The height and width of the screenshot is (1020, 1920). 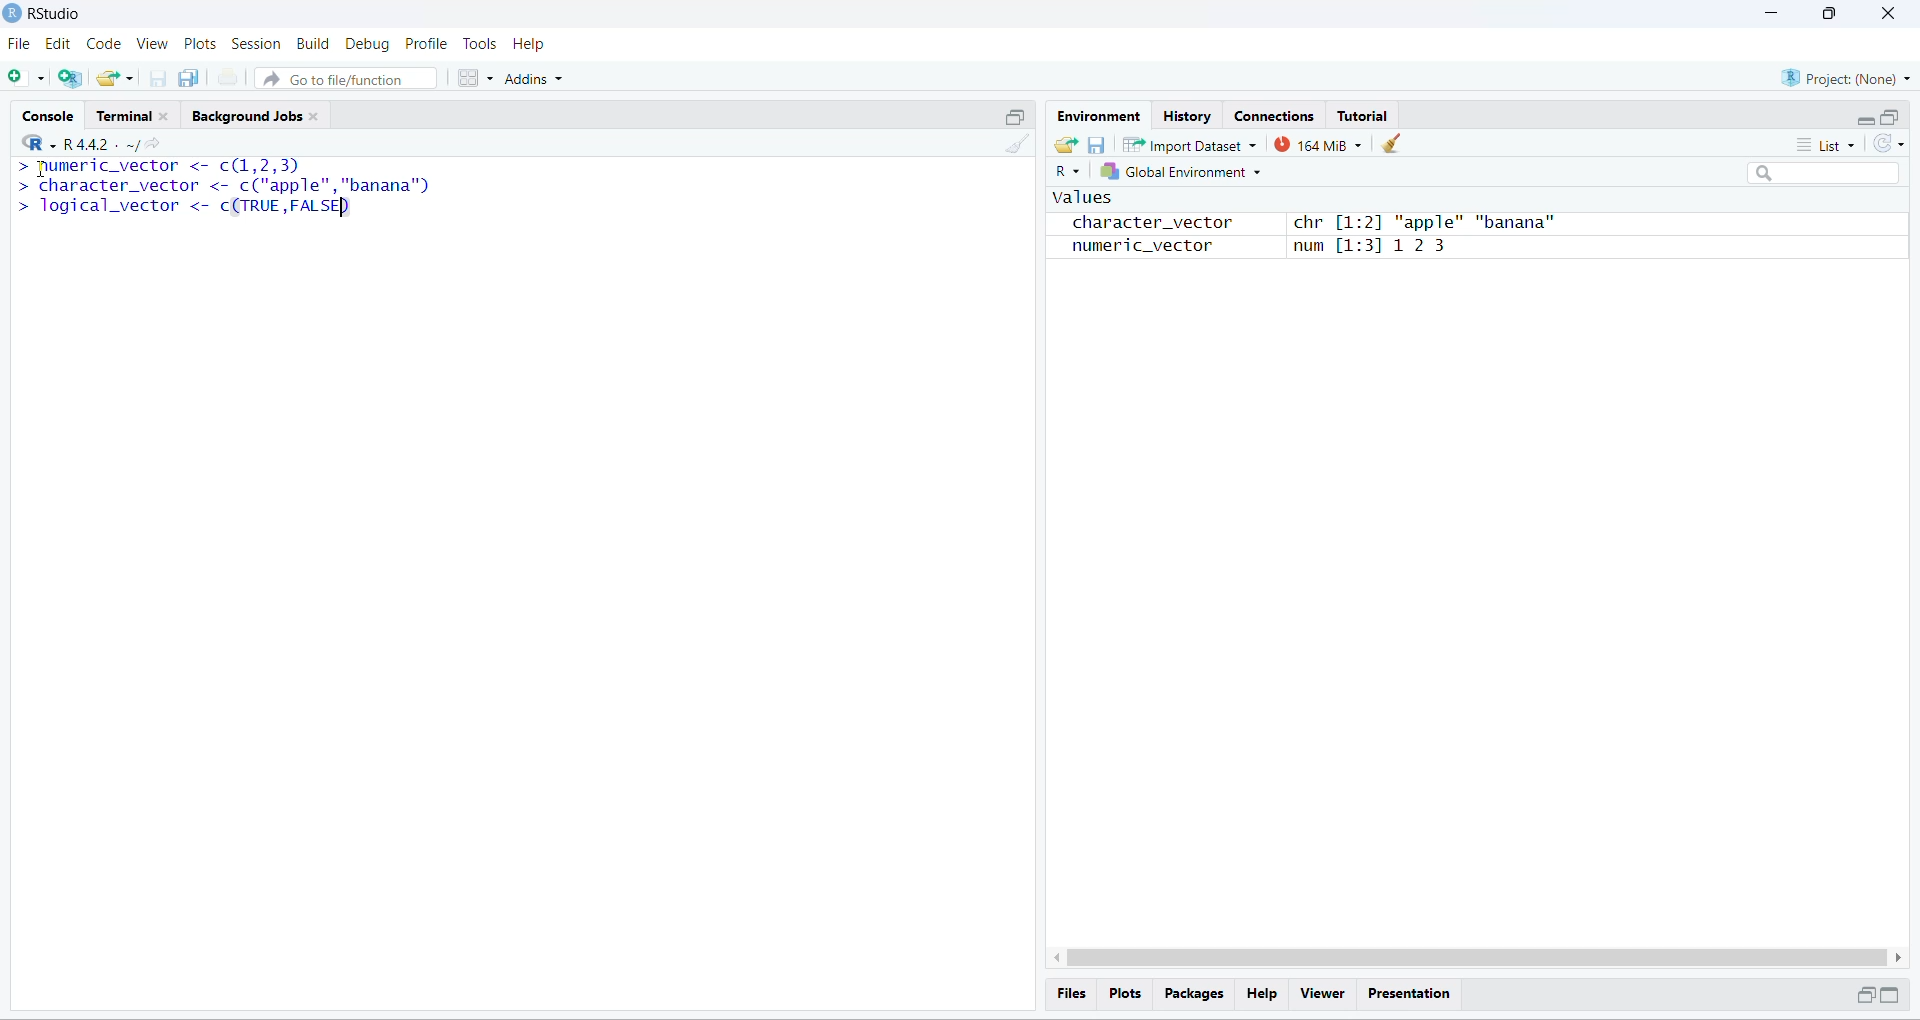 I want to click on maximize, so click(x=1015, y=116).